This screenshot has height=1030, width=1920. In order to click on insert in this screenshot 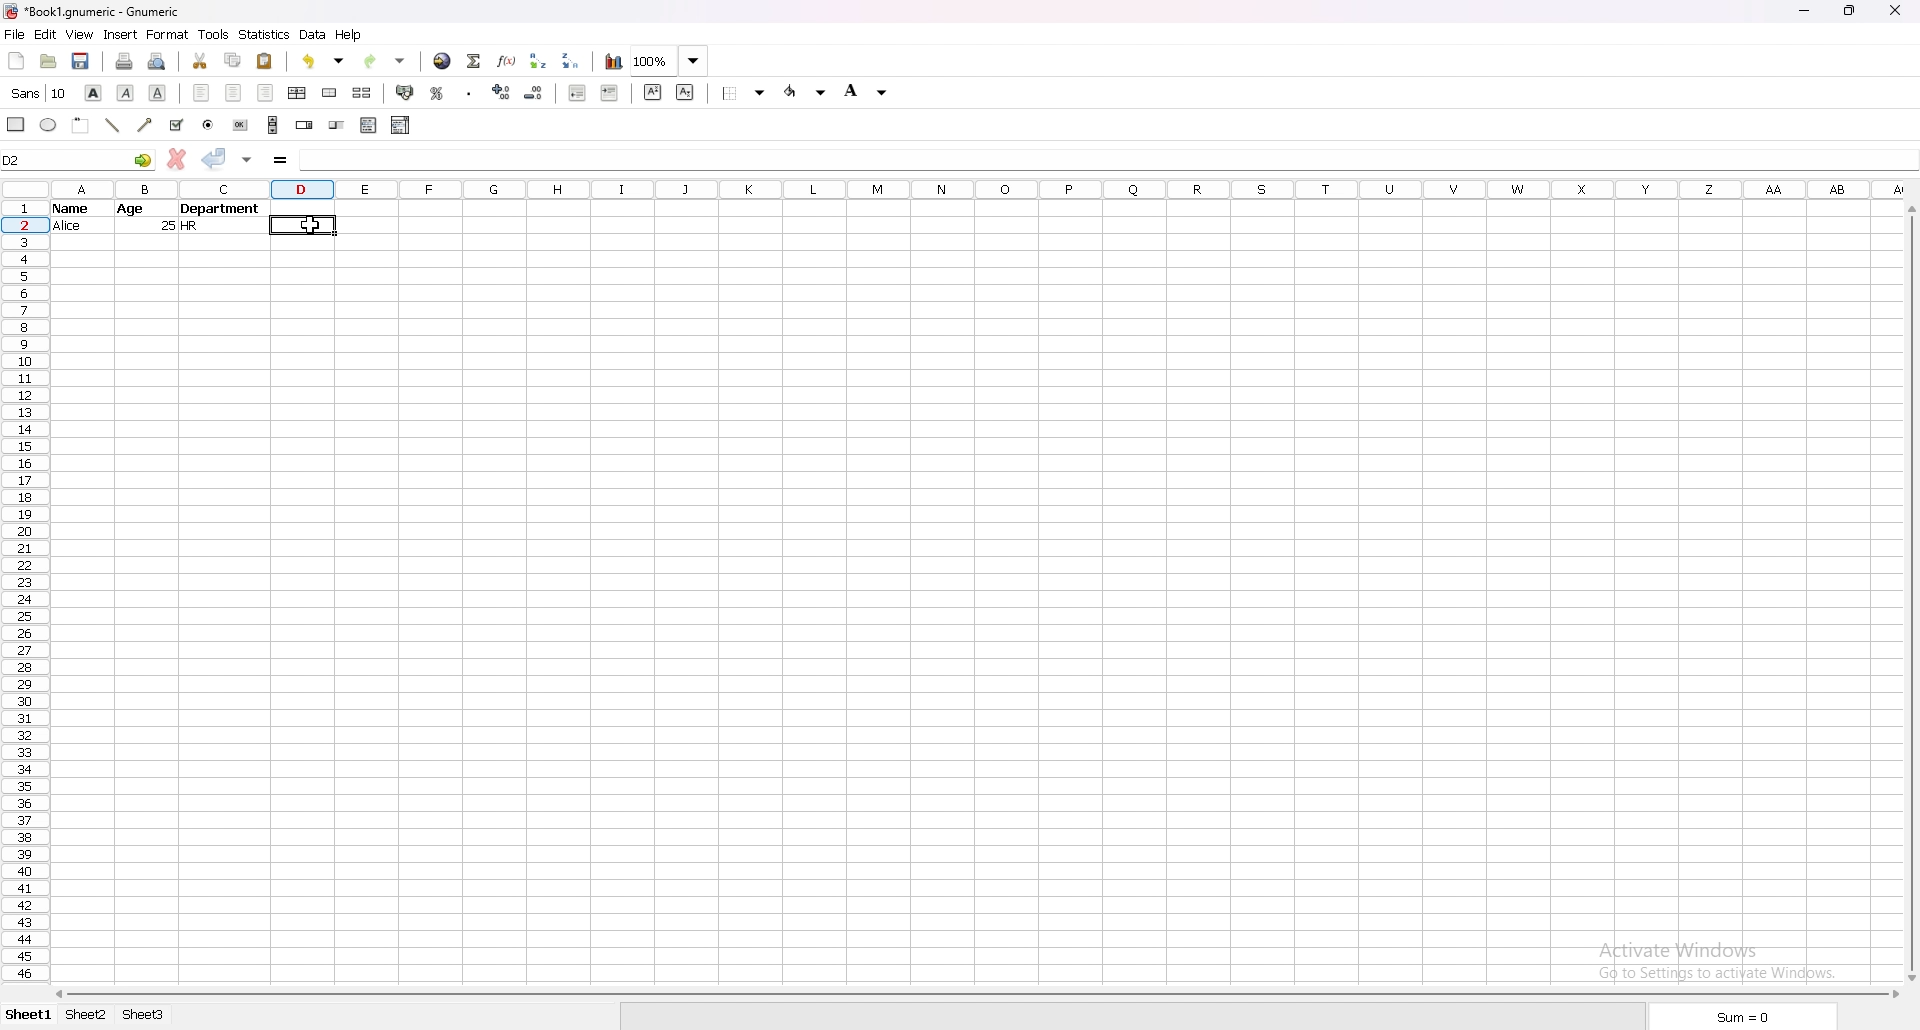, I will do `click(120, 35)`.